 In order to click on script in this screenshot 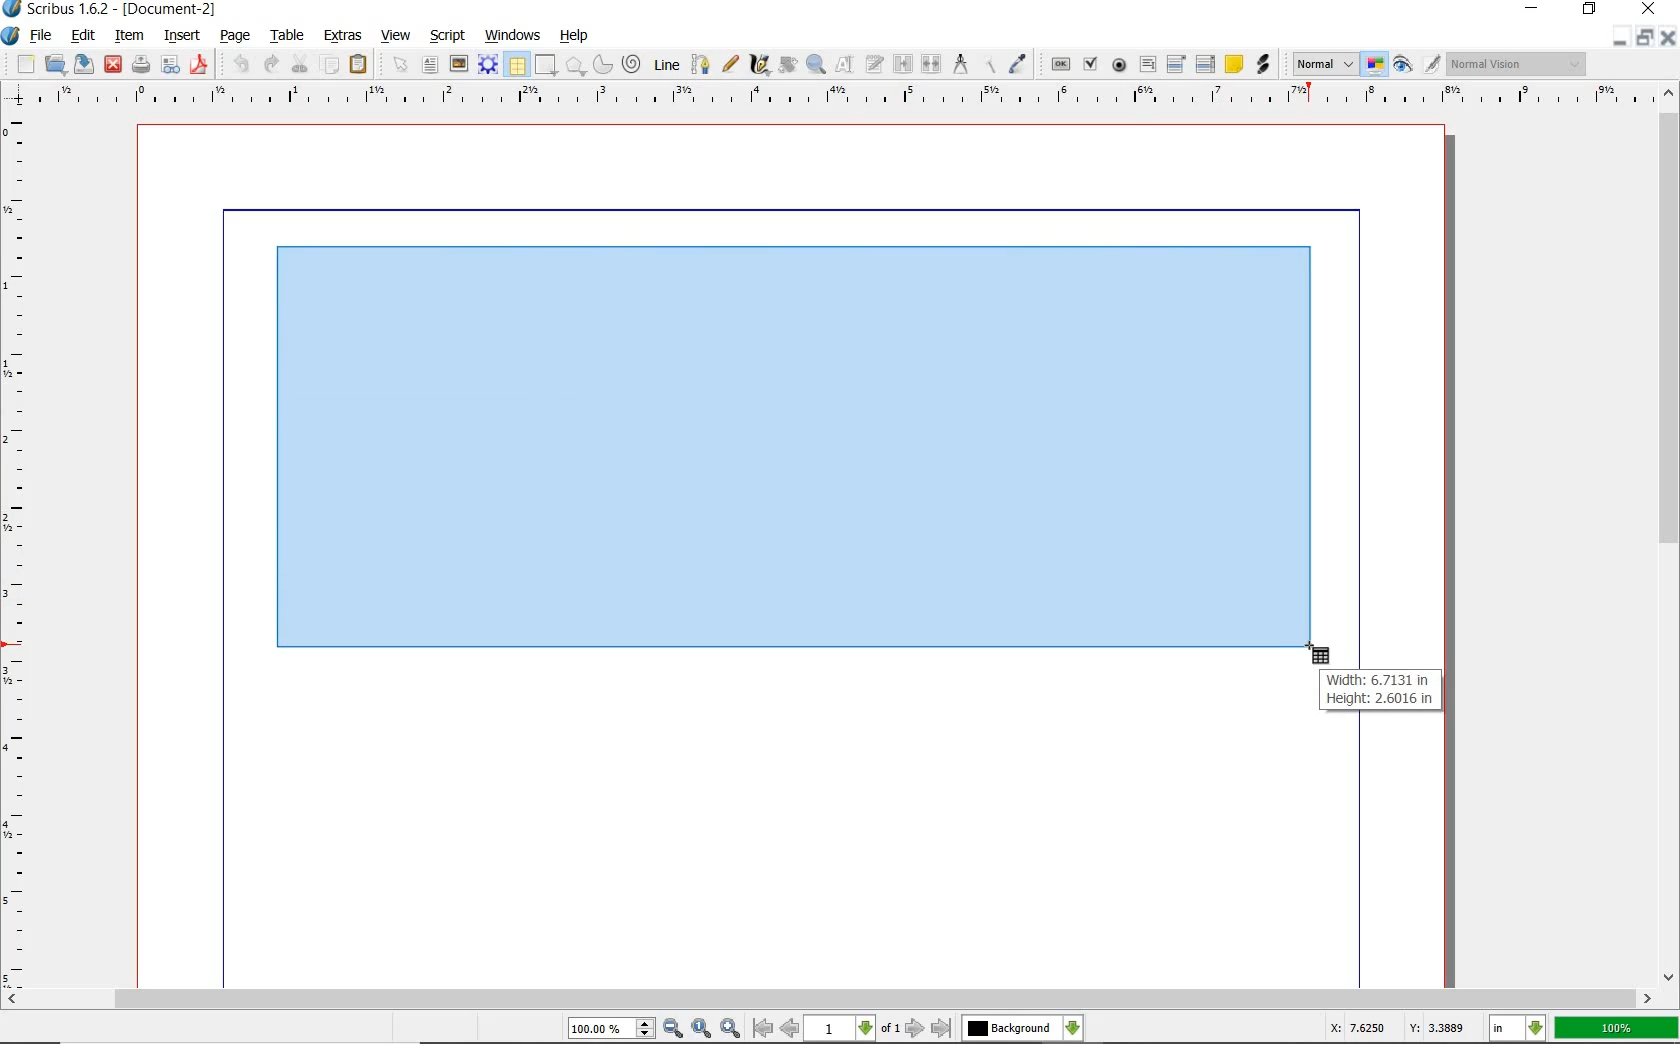, I will do `click(448, 37)`.